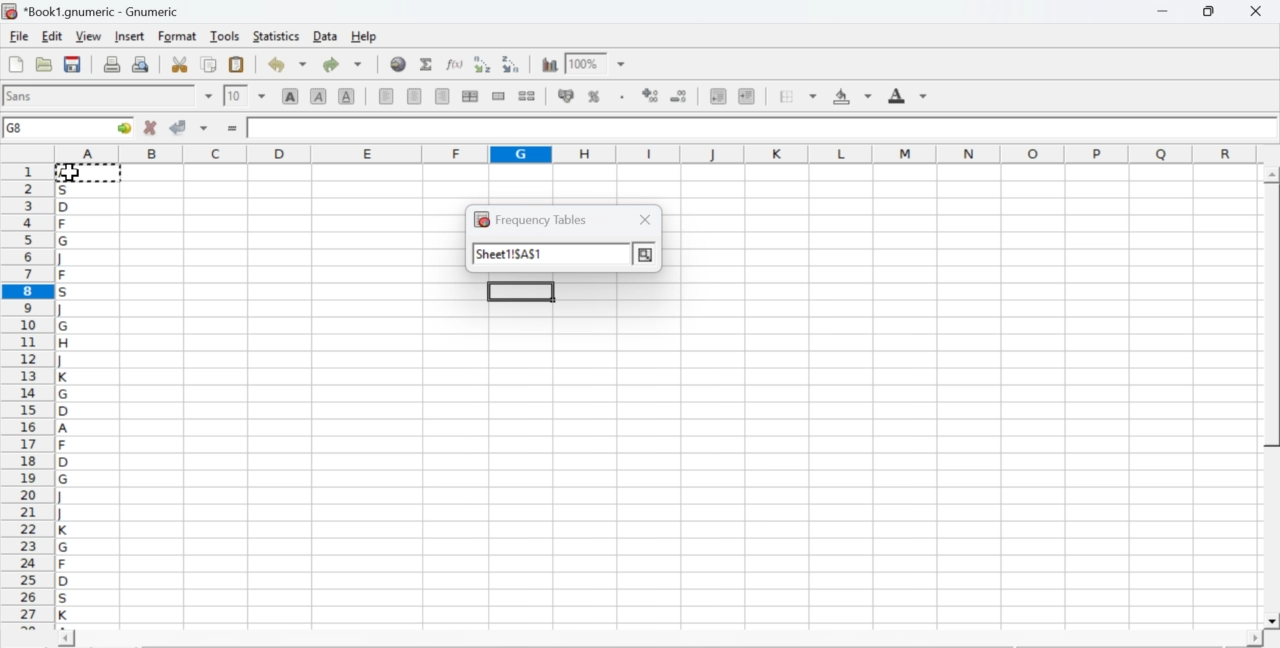 This screenshot has height=648, width=1280. What do you see at coordinates (210, 96) in the screenshot?
I see `drop down` at bounding box center [210, 96].